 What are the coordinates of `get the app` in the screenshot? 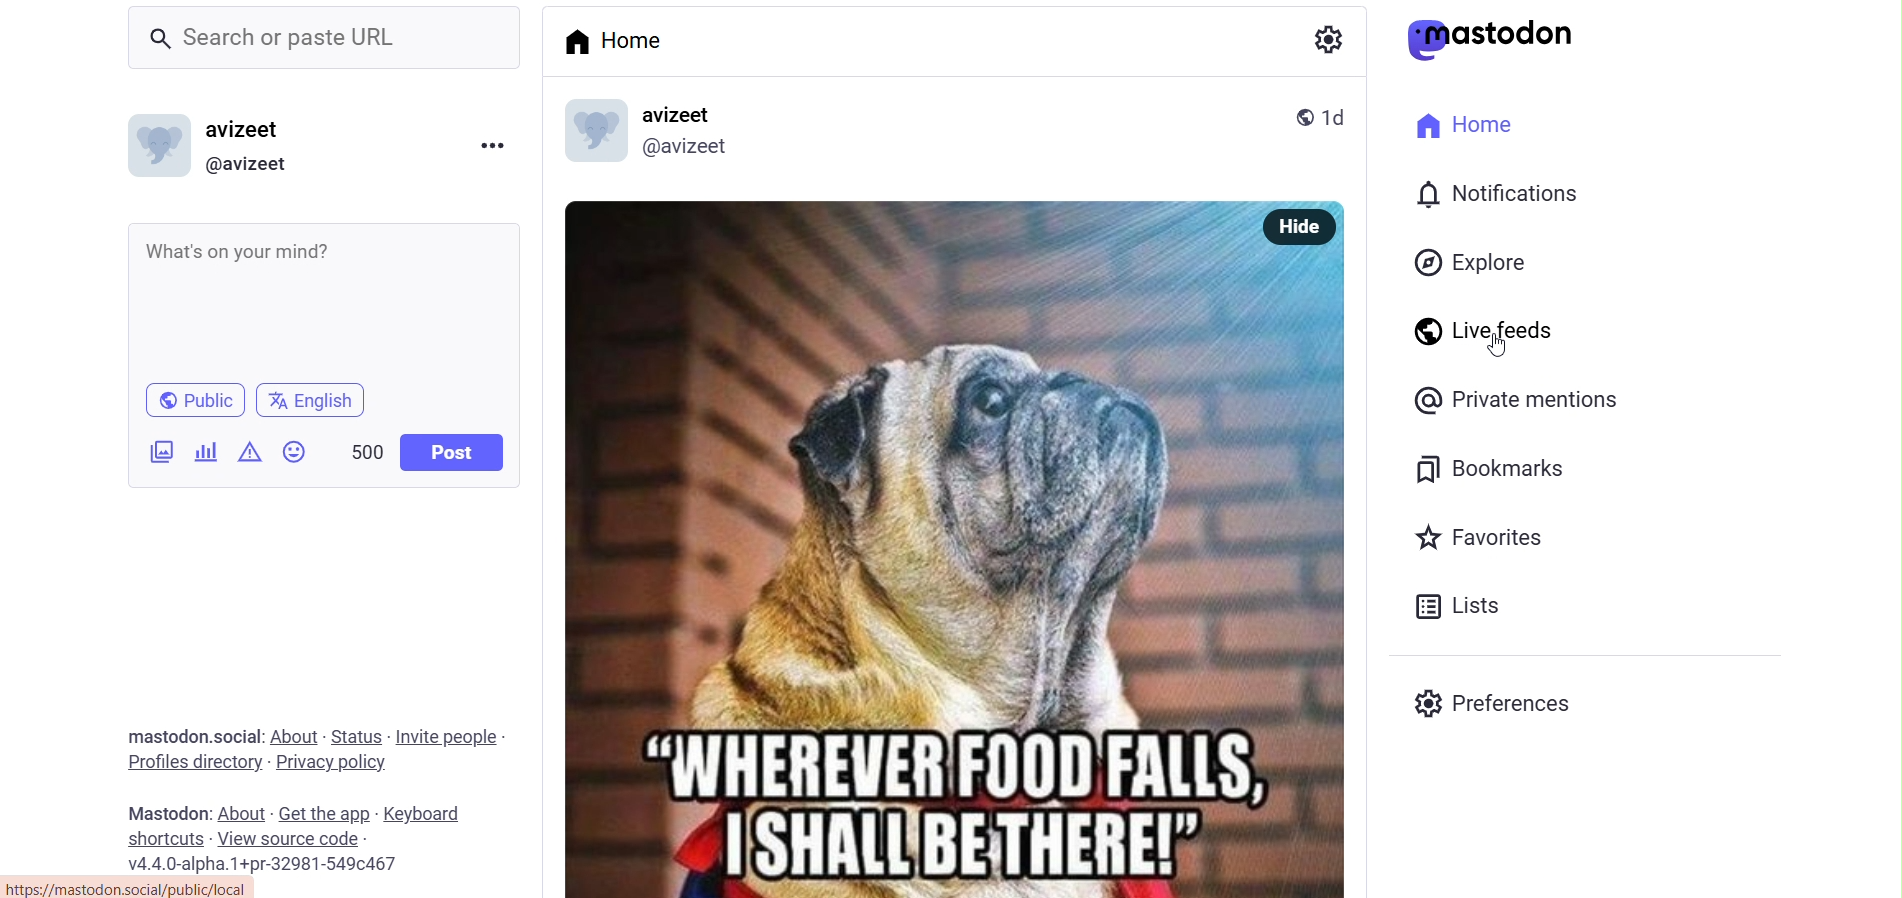 It's located at (325, 813).